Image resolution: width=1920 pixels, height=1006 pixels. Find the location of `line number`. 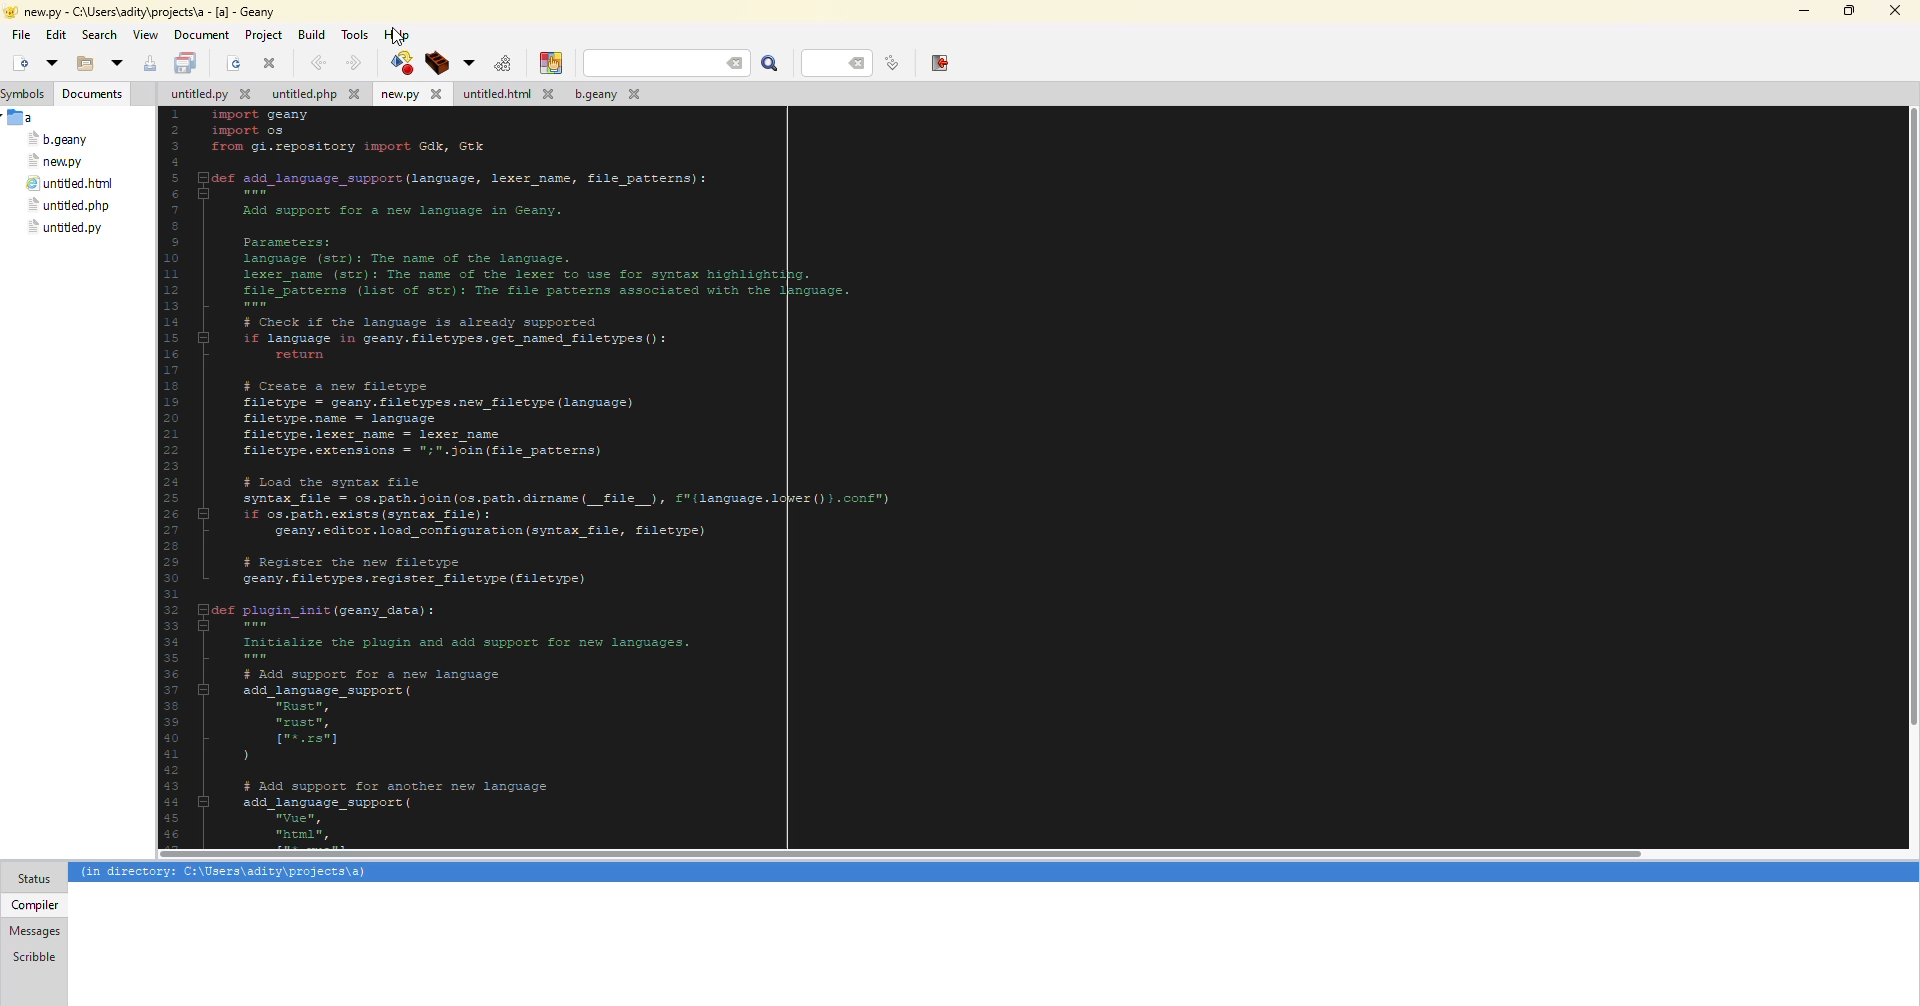

line number is located at coordinates (842, 62).